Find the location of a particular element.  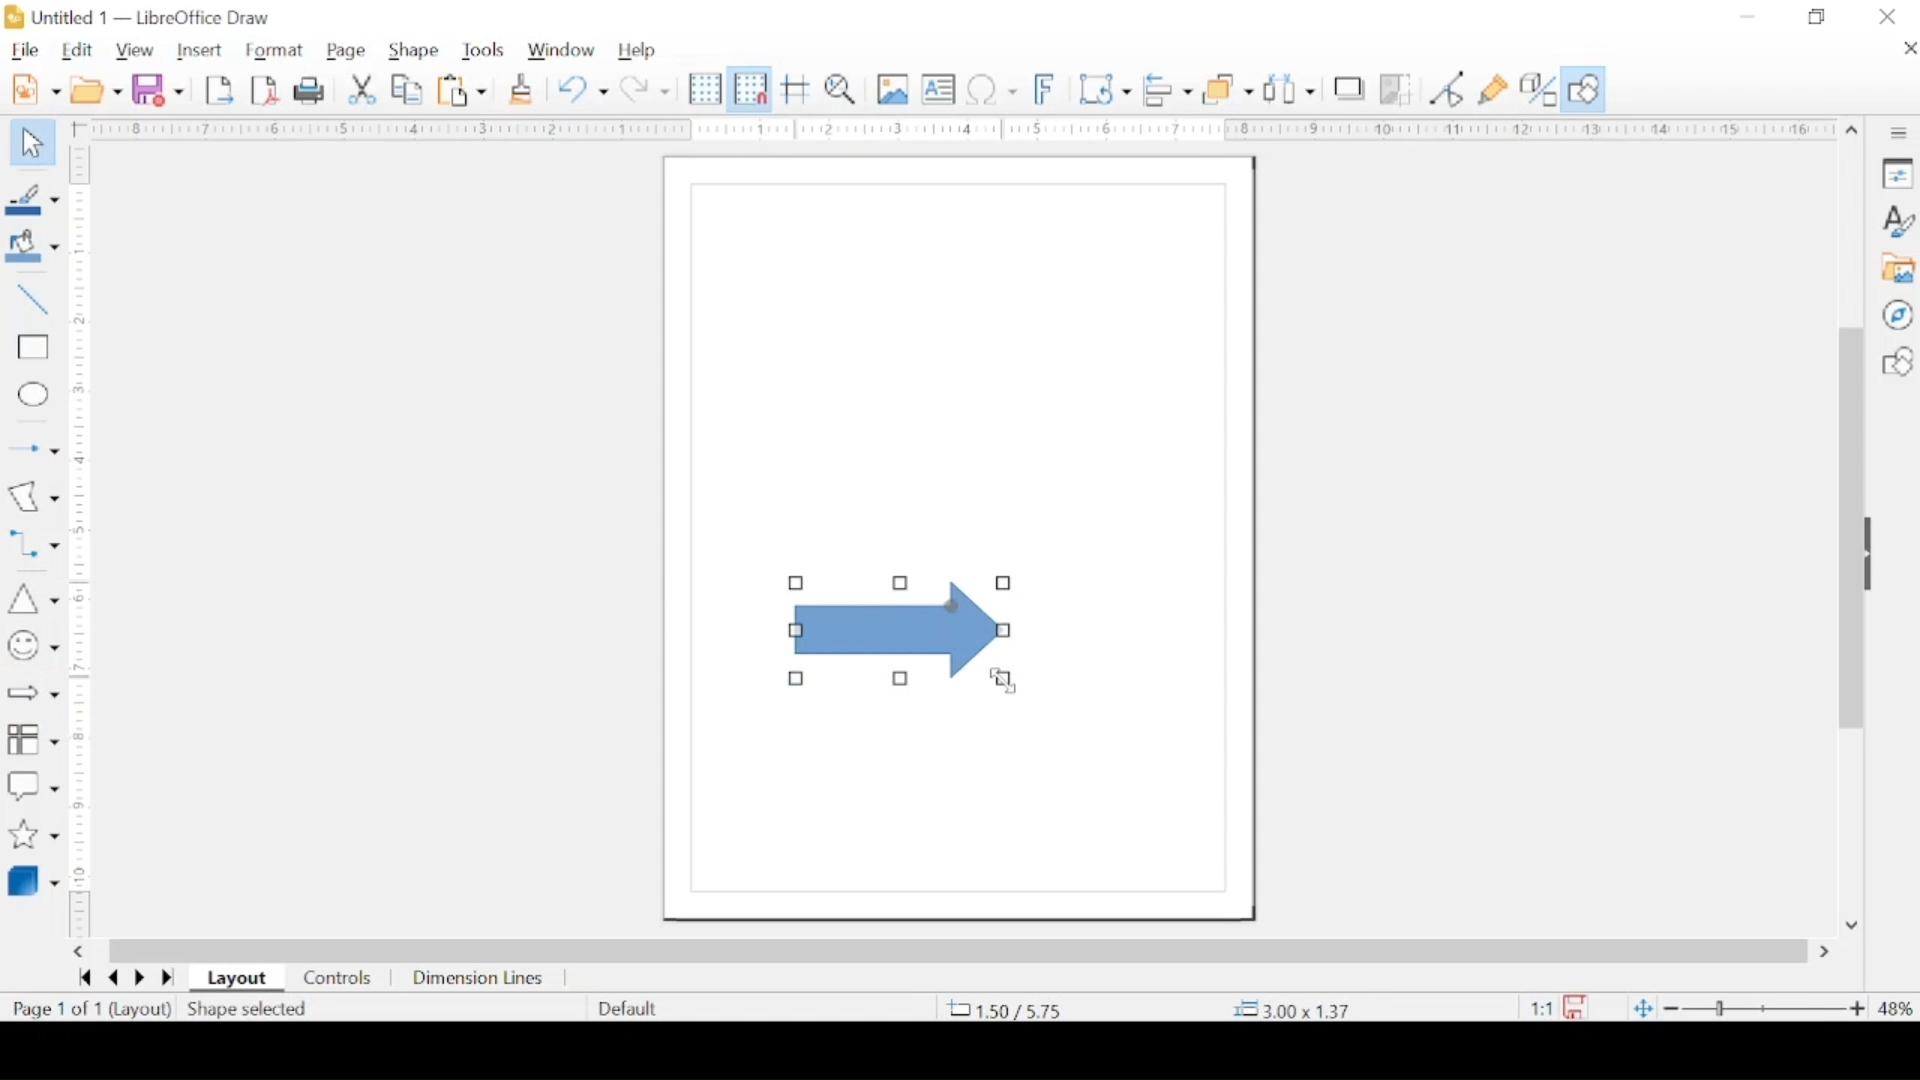

resize handle is located at coordinates (1004, 631).